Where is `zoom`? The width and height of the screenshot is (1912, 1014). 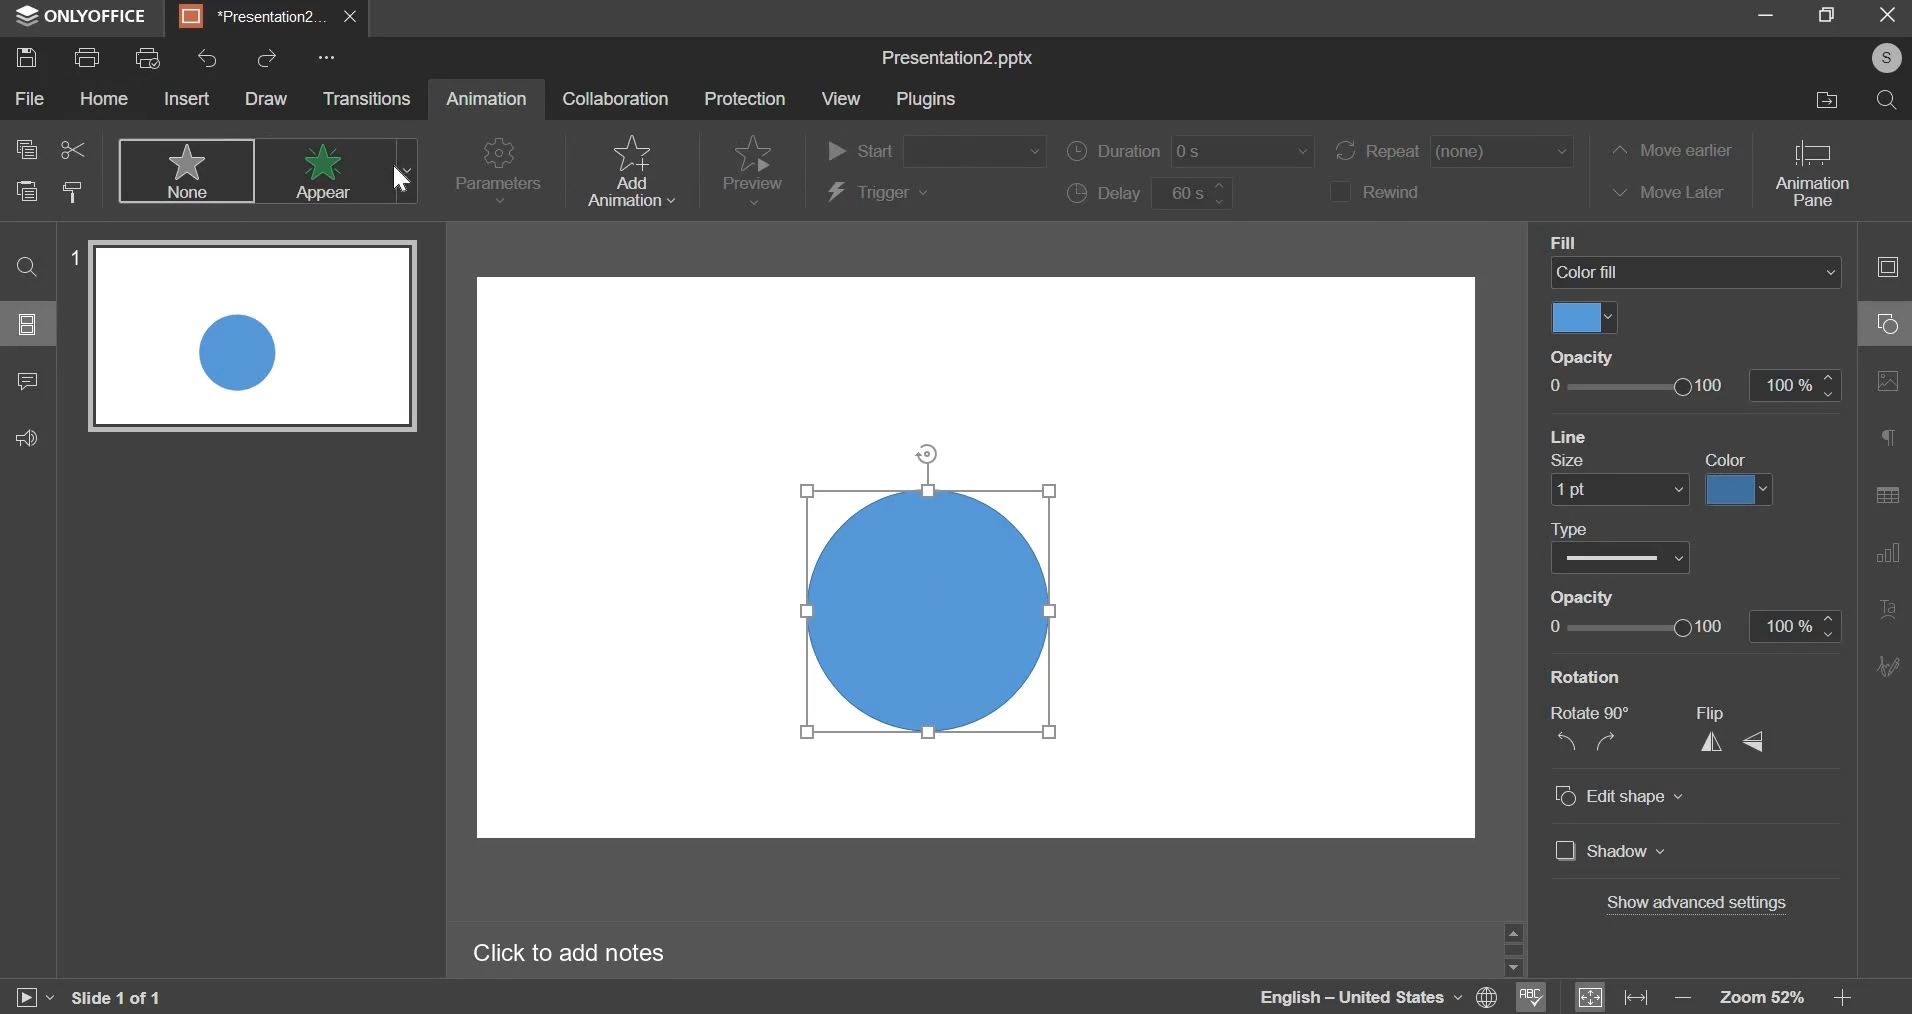
zoom is located at coordinates (1760, 998).